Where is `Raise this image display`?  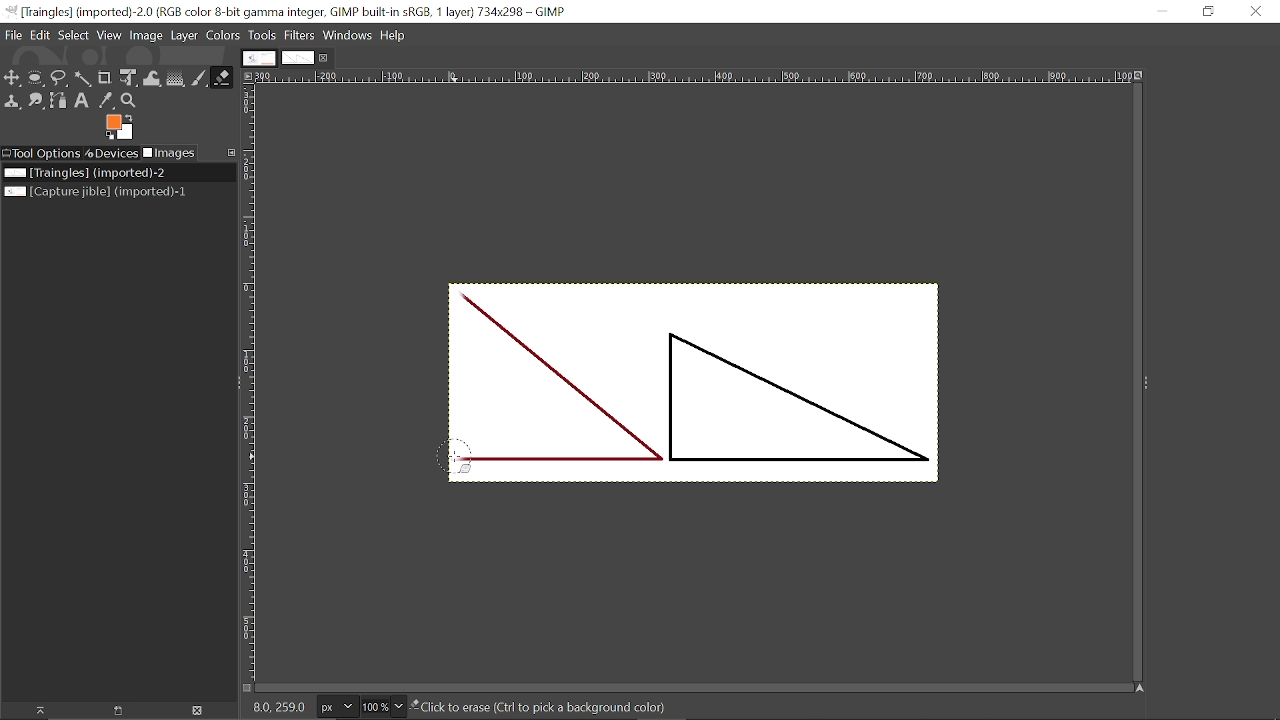
Raise this image display is located at coordinates (34, 711).